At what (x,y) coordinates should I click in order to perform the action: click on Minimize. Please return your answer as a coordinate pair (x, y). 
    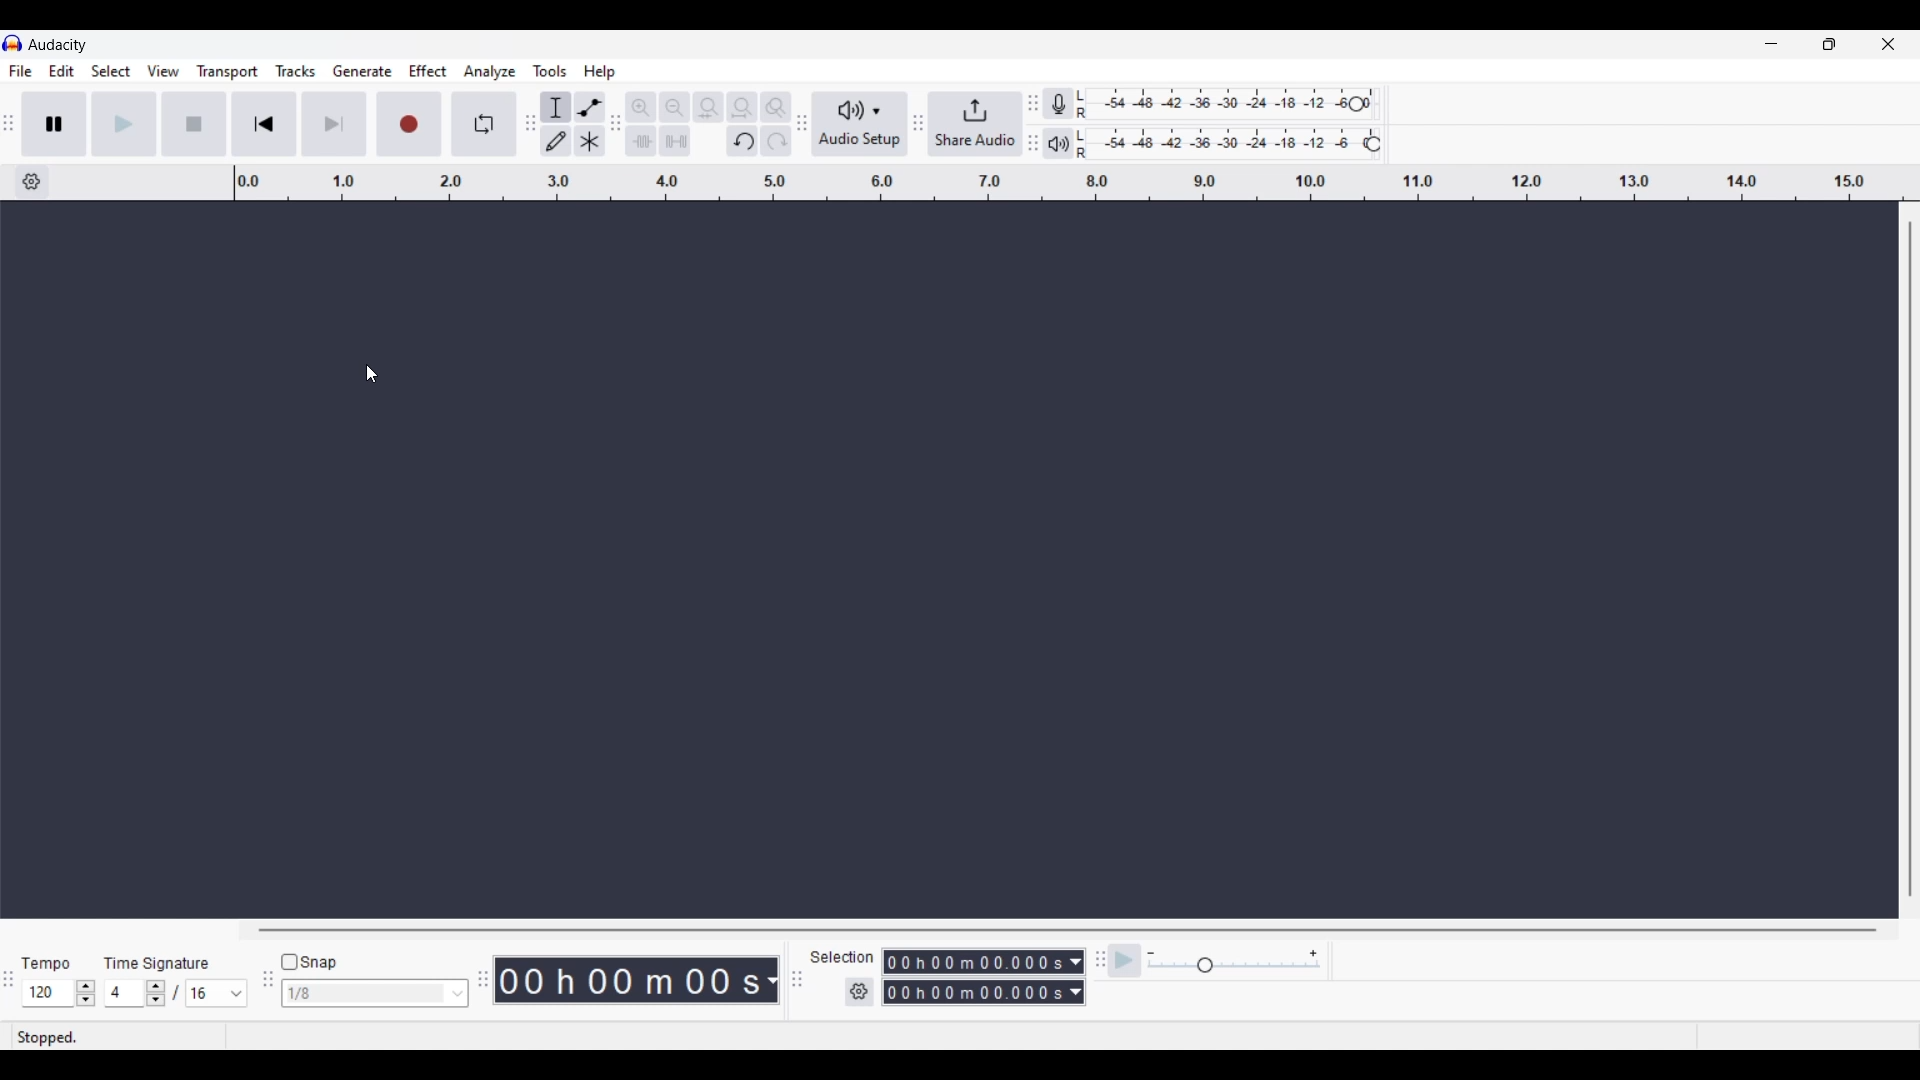
    Looking at the image, I should click on (1770, 45).